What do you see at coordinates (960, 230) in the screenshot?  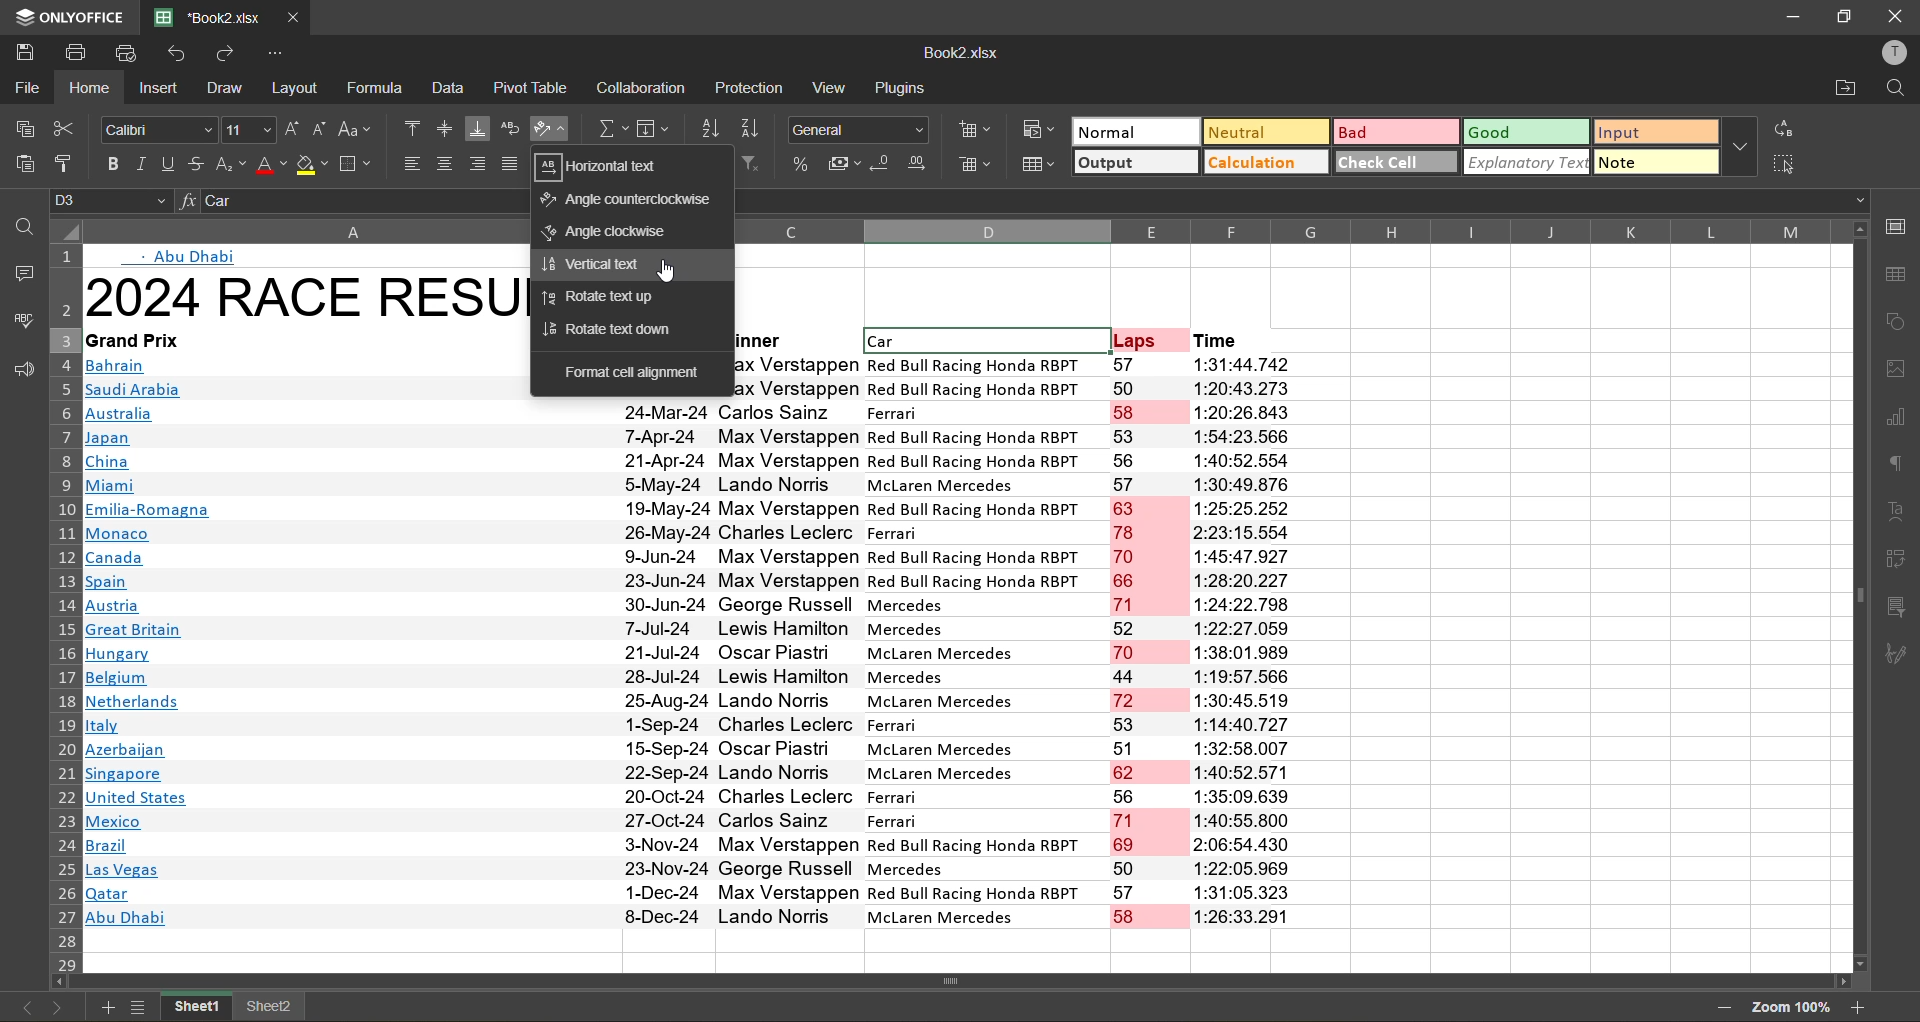 I see `column names ` at bounding box center [960, 230].